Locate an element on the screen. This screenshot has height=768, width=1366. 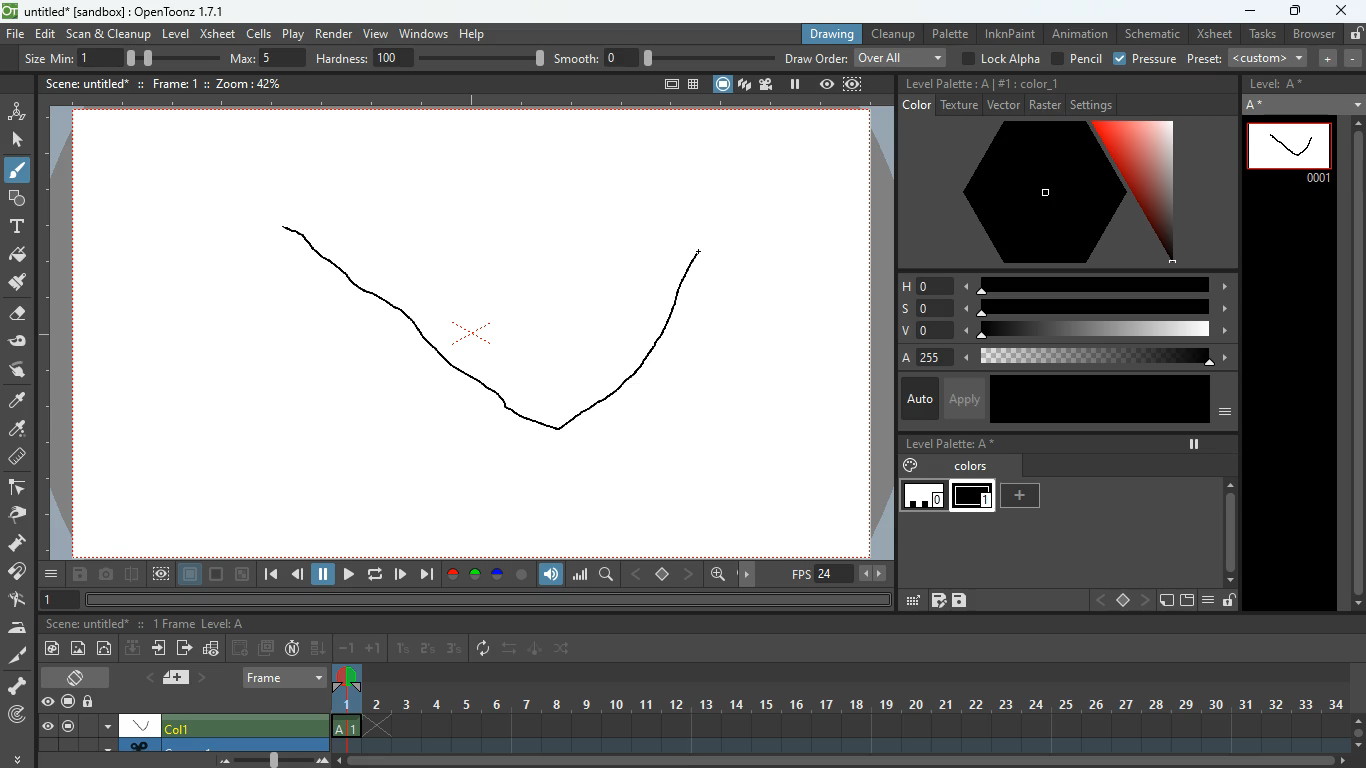
v is located at coordinates (1061, 332).